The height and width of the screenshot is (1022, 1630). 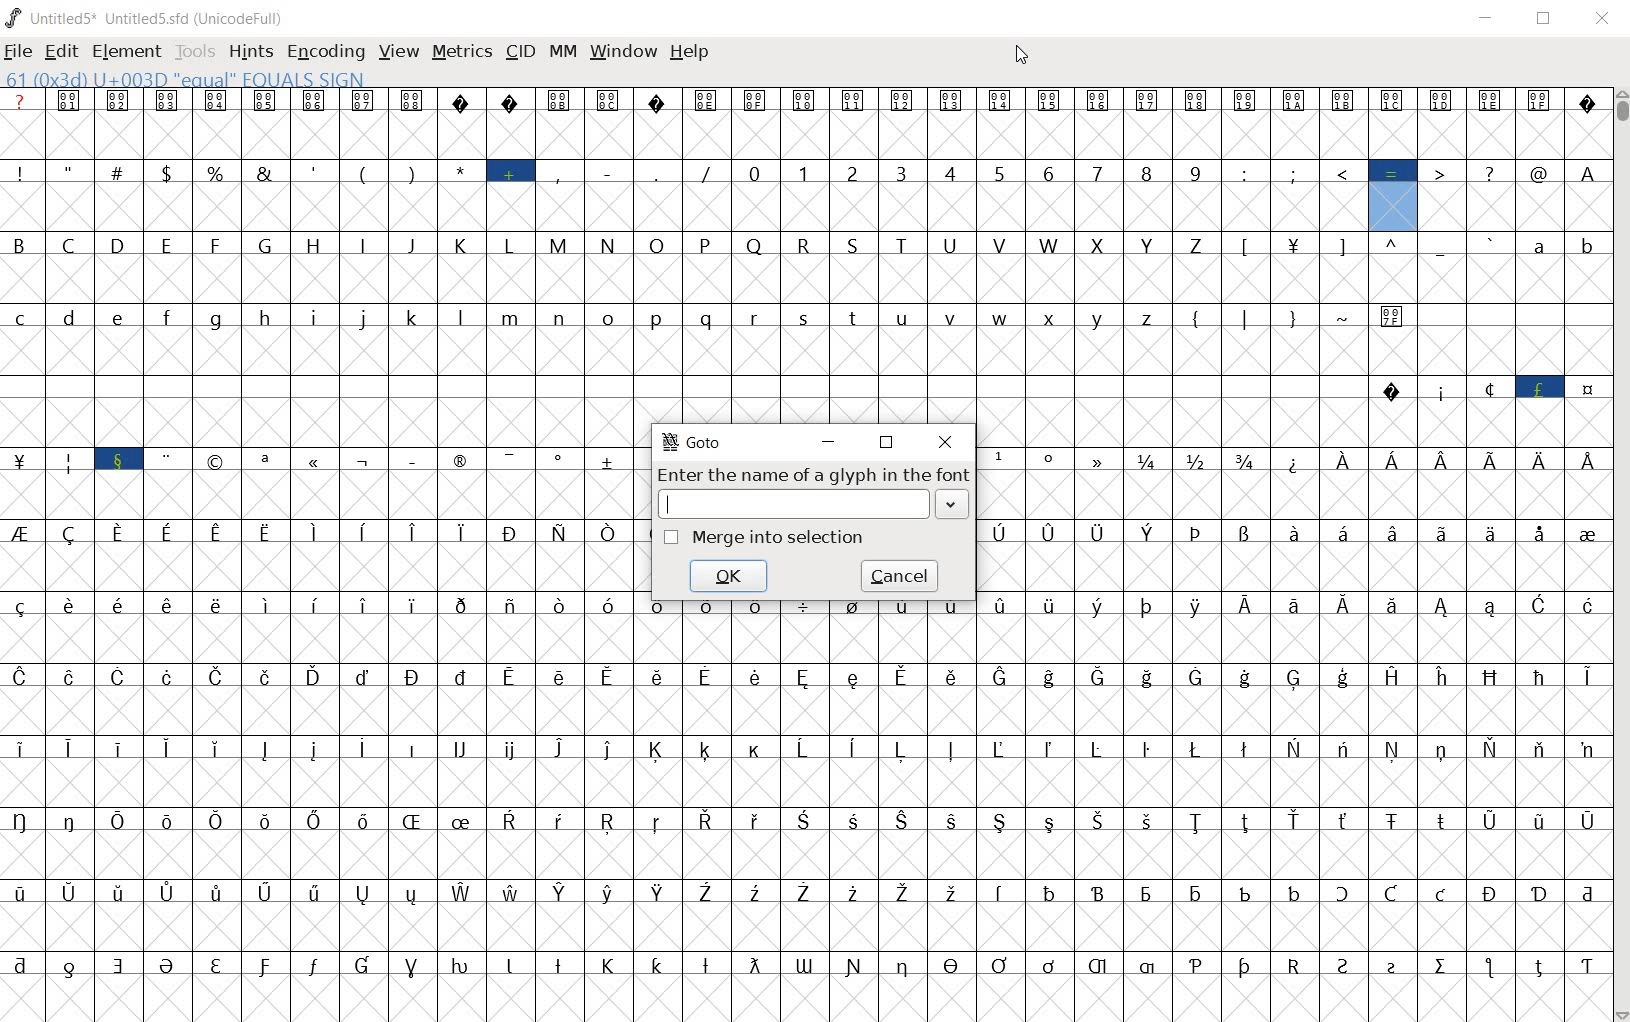 I want to click on edit, so click(x=60, y=54).